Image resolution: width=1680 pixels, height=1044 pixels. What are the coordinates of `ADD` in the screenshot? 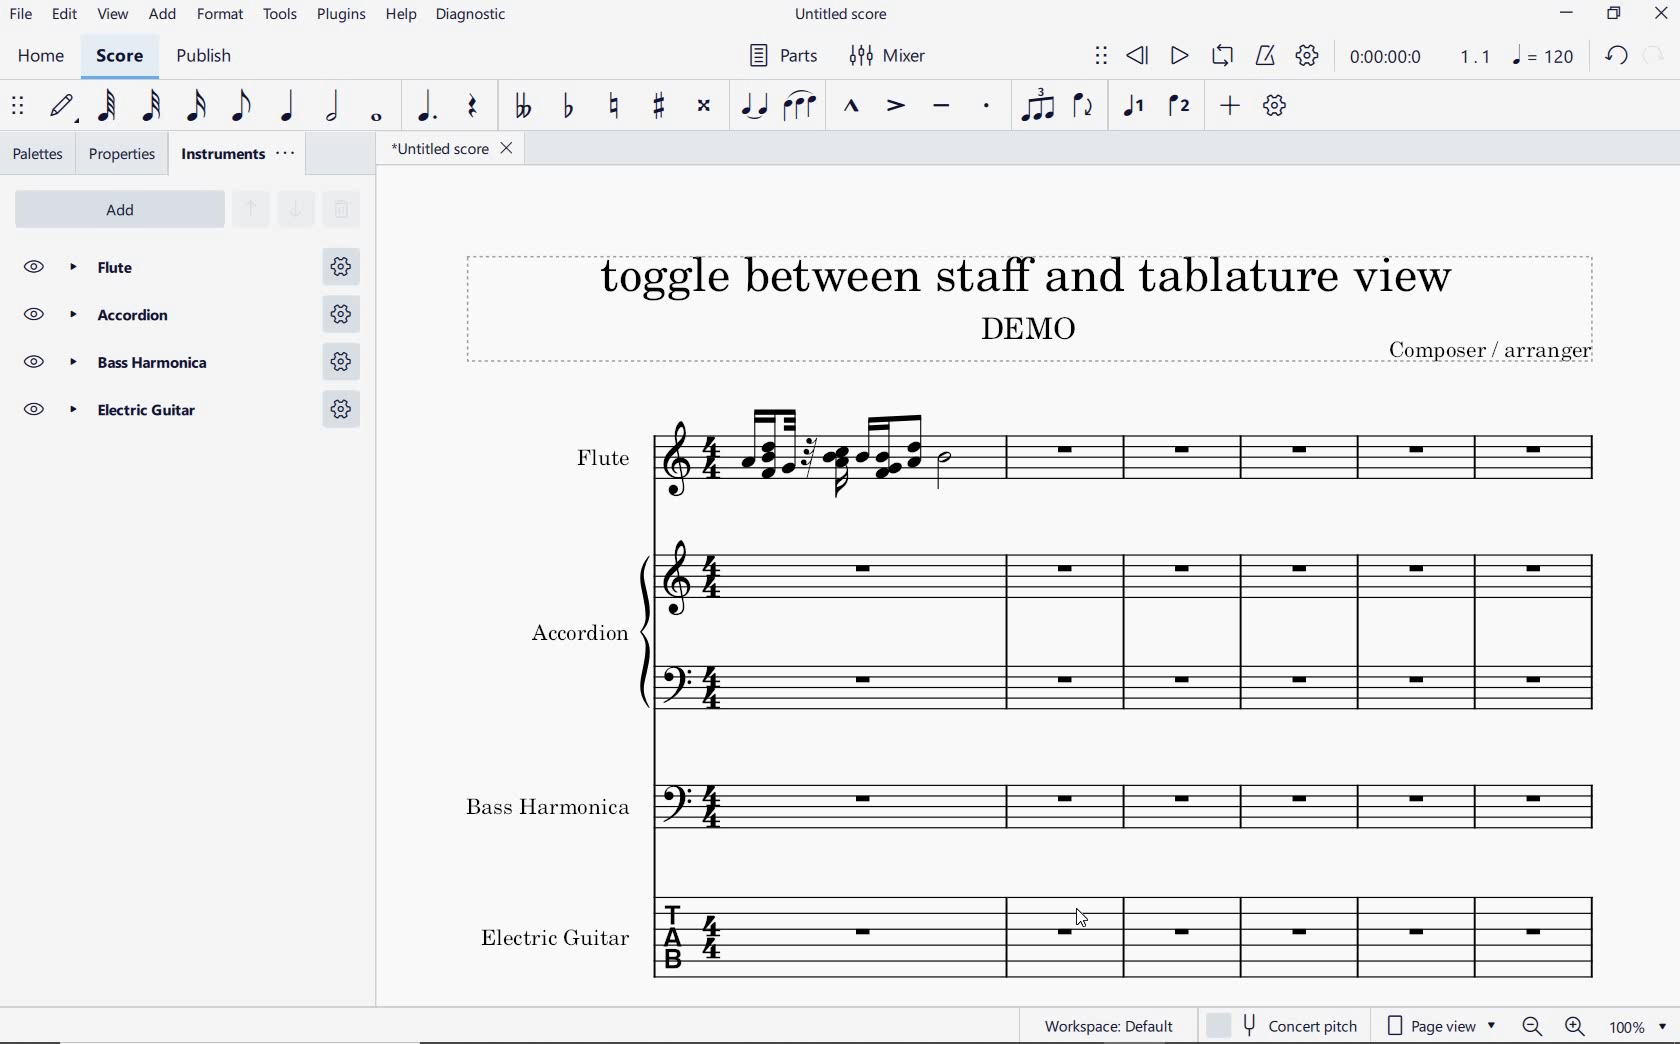 It's located at (127, 207).